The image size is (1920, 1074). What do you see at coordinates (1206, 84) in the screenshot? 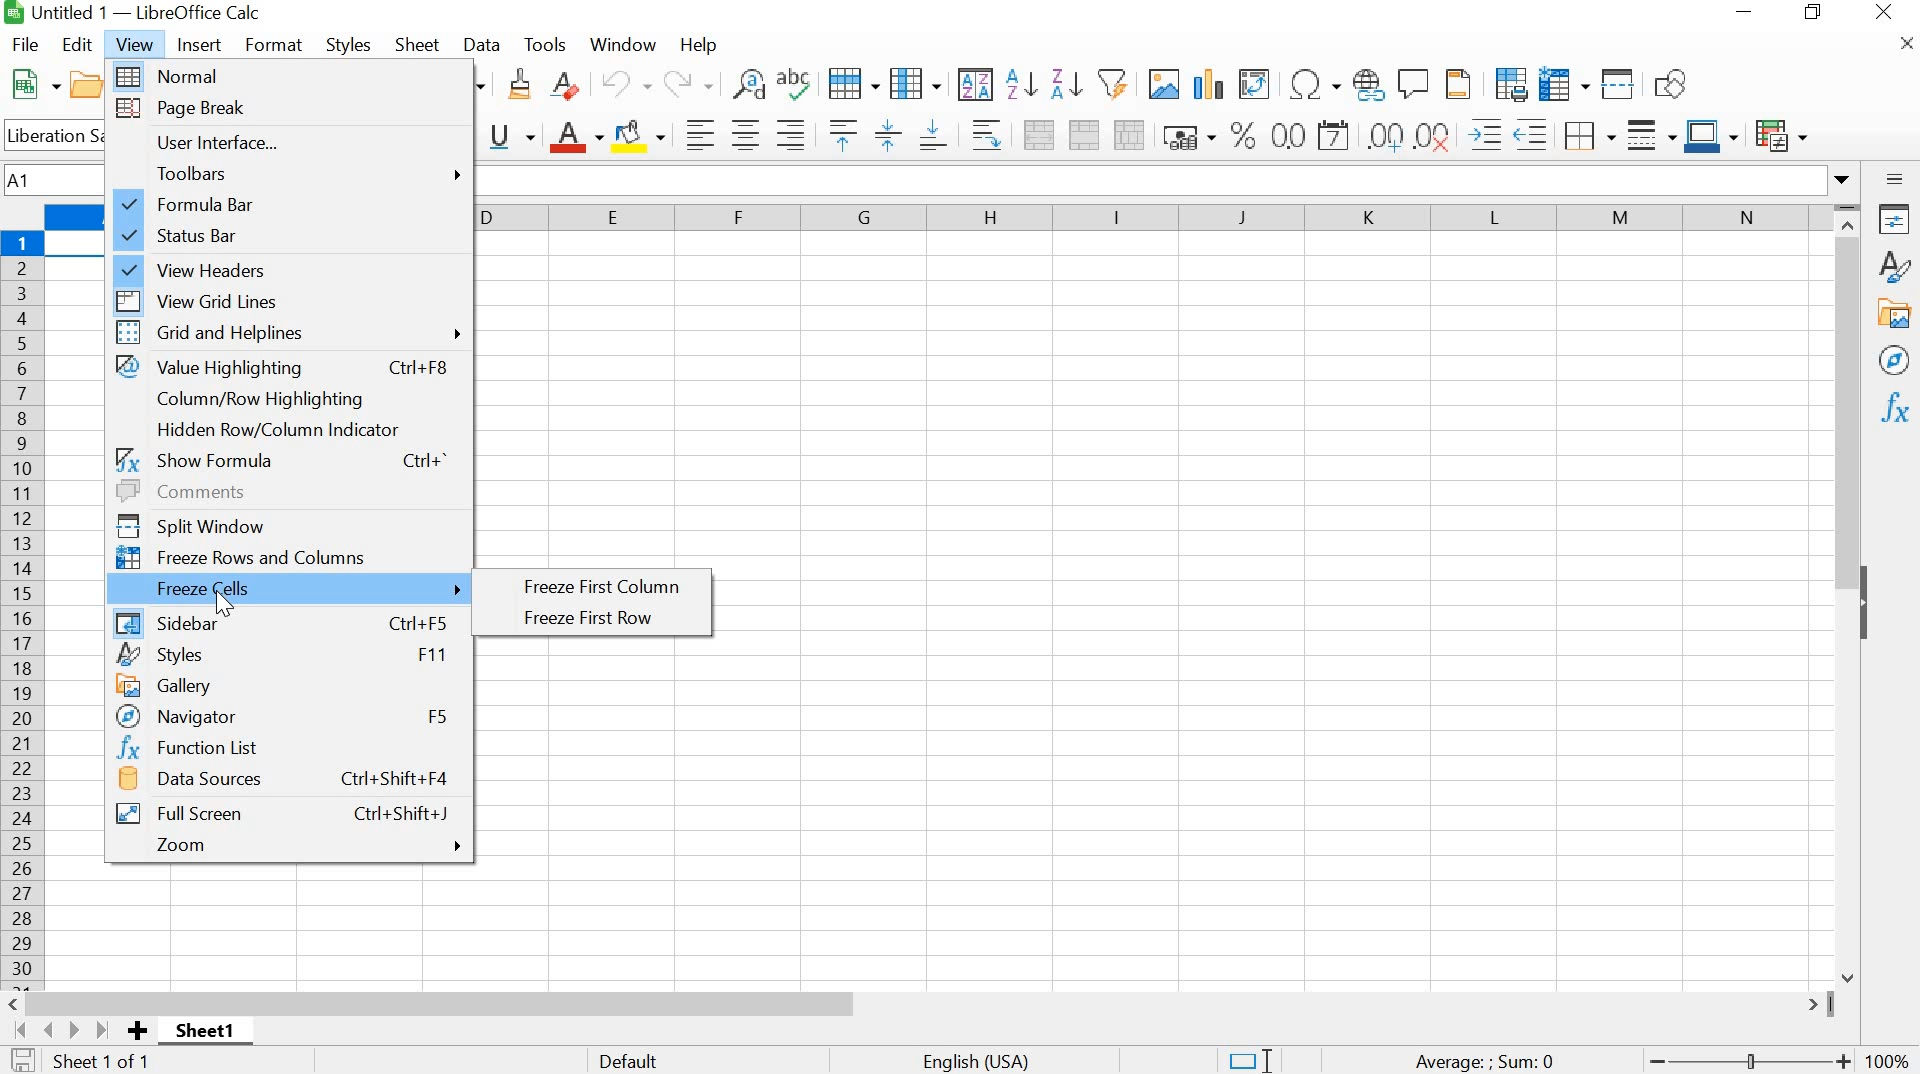
I see `CHART` at bounding box center [1206, 84].